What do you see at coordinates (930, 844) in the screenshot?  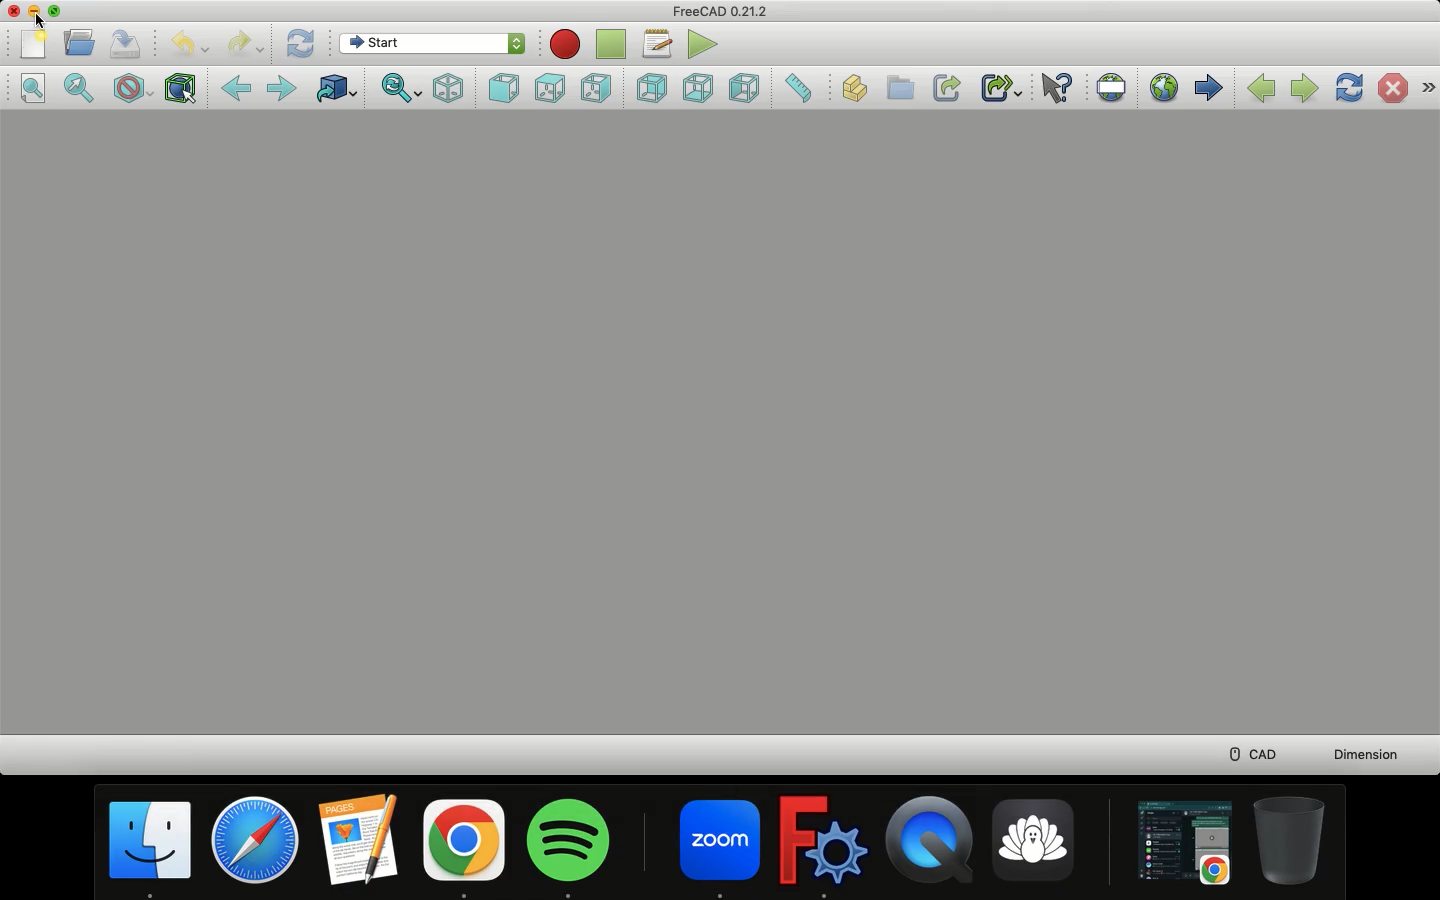 I see `Video player` at bounding box center [930, 844].